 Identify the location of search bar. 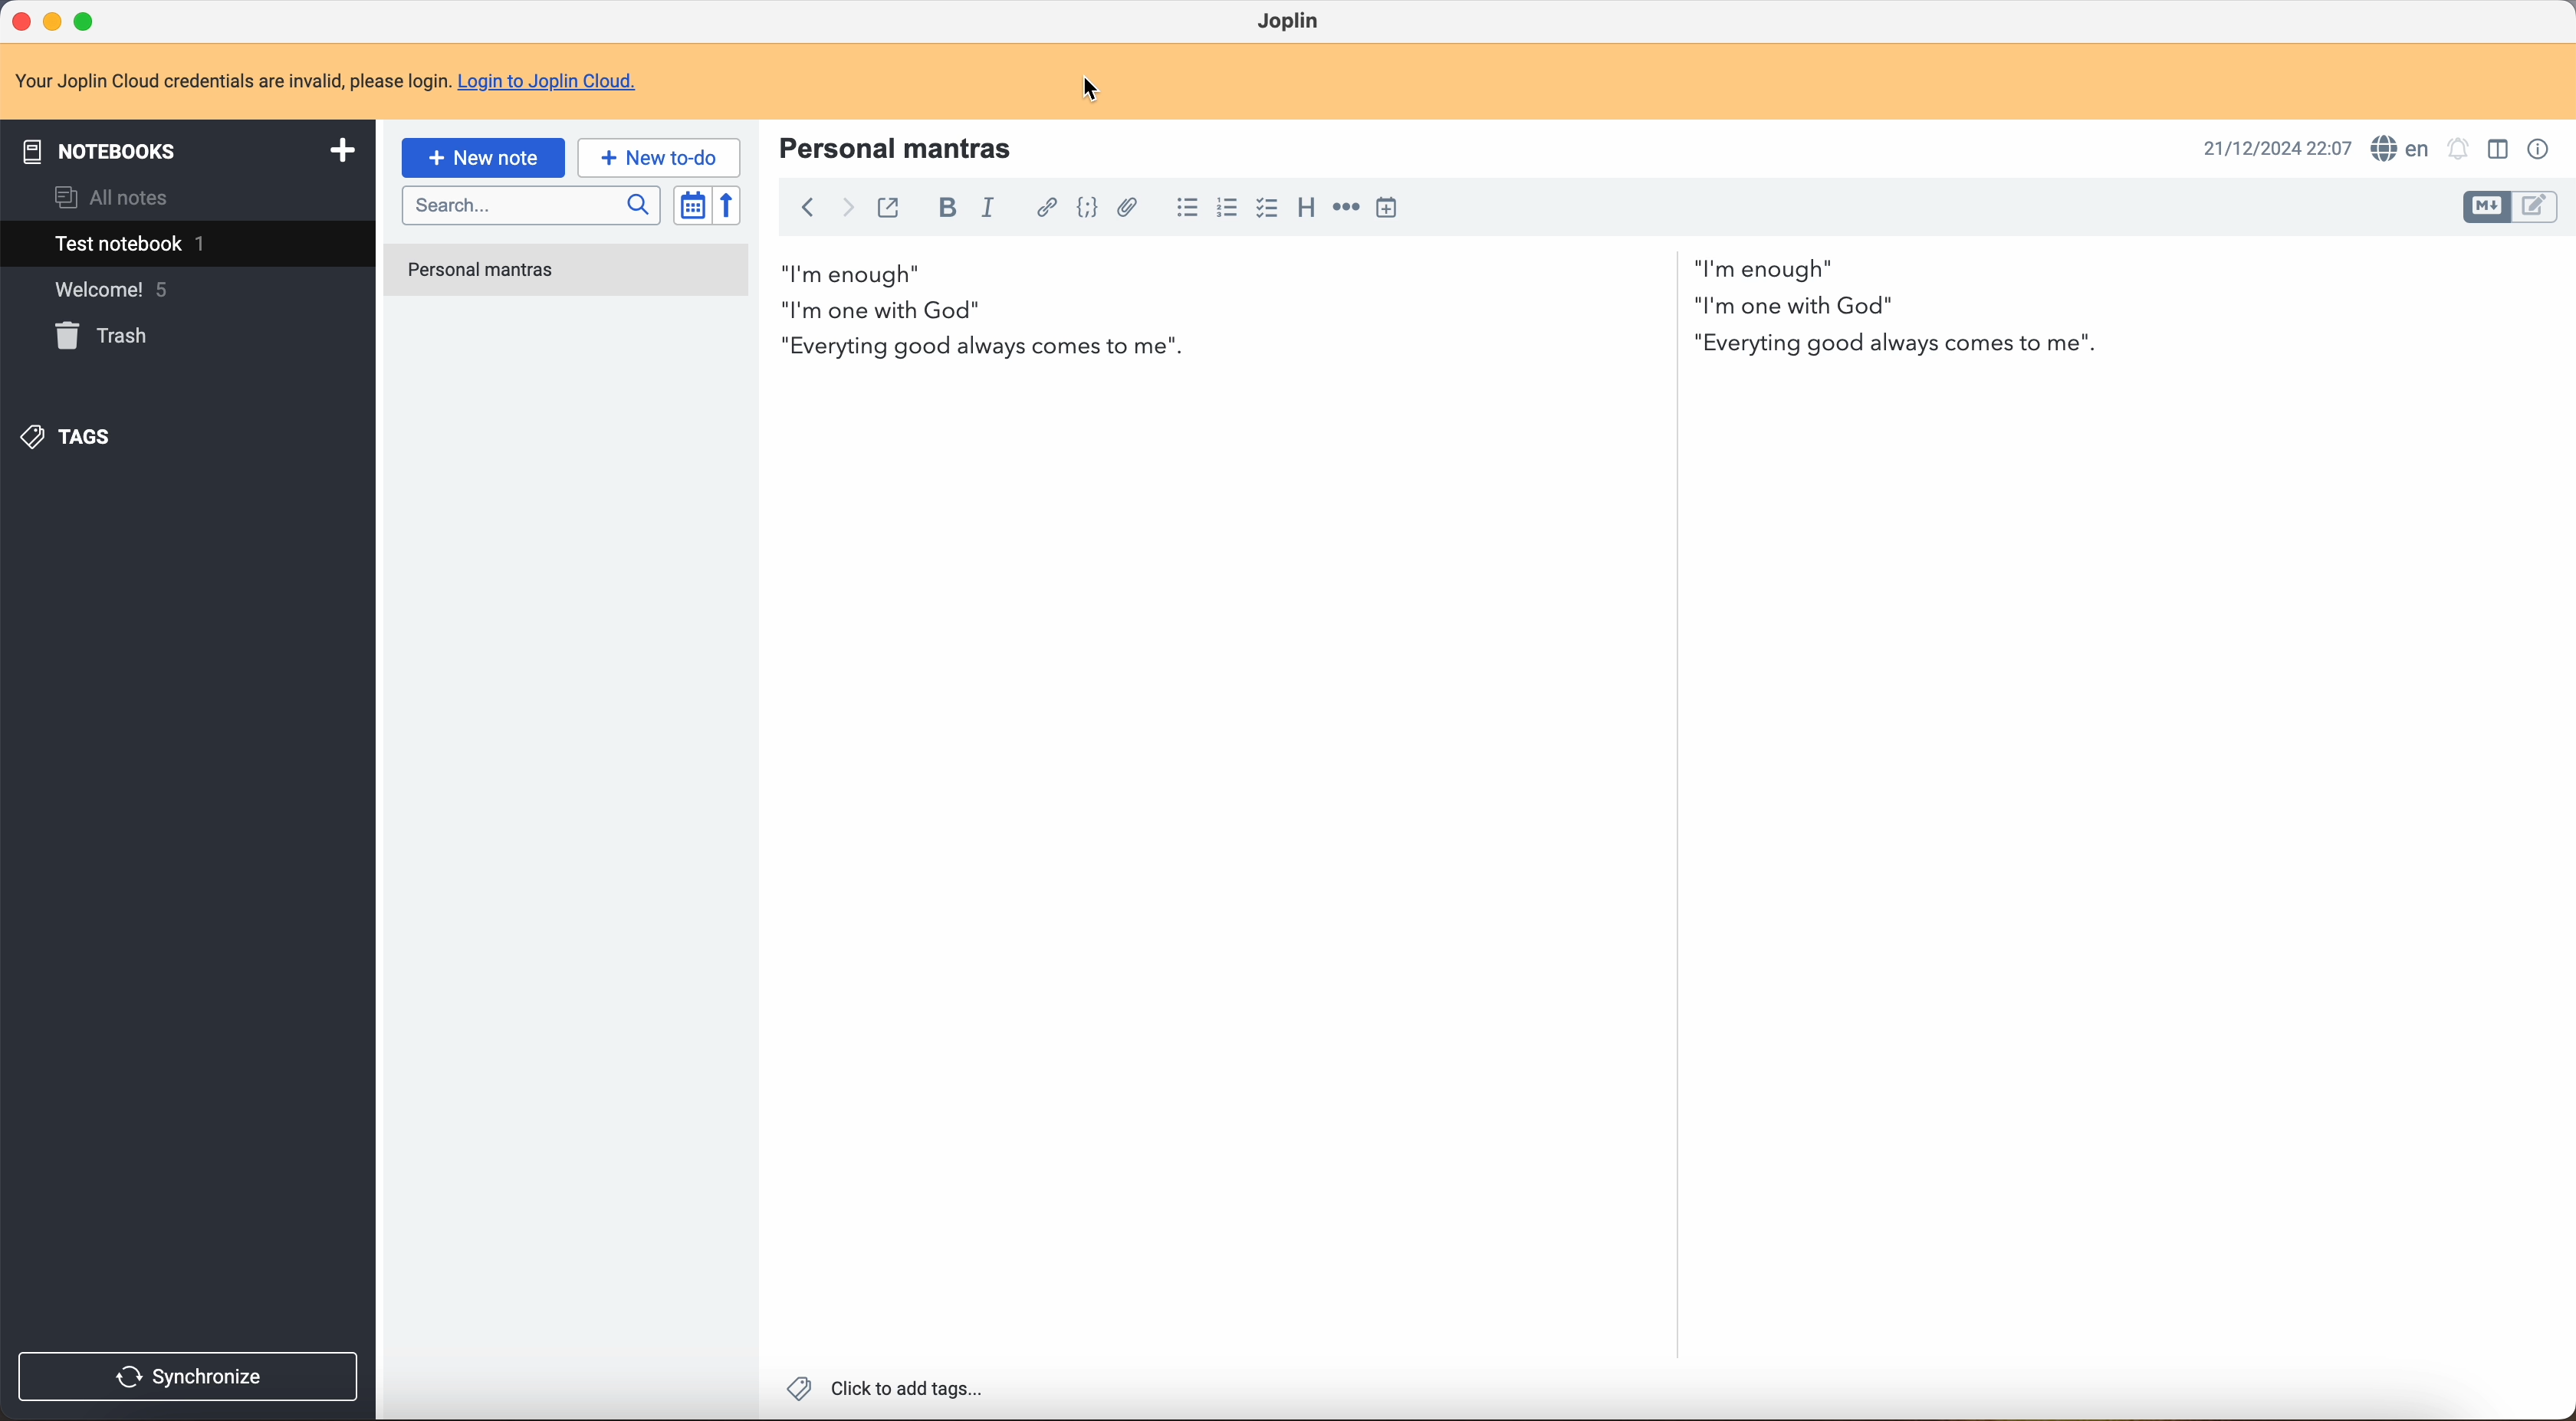
(531, 206).